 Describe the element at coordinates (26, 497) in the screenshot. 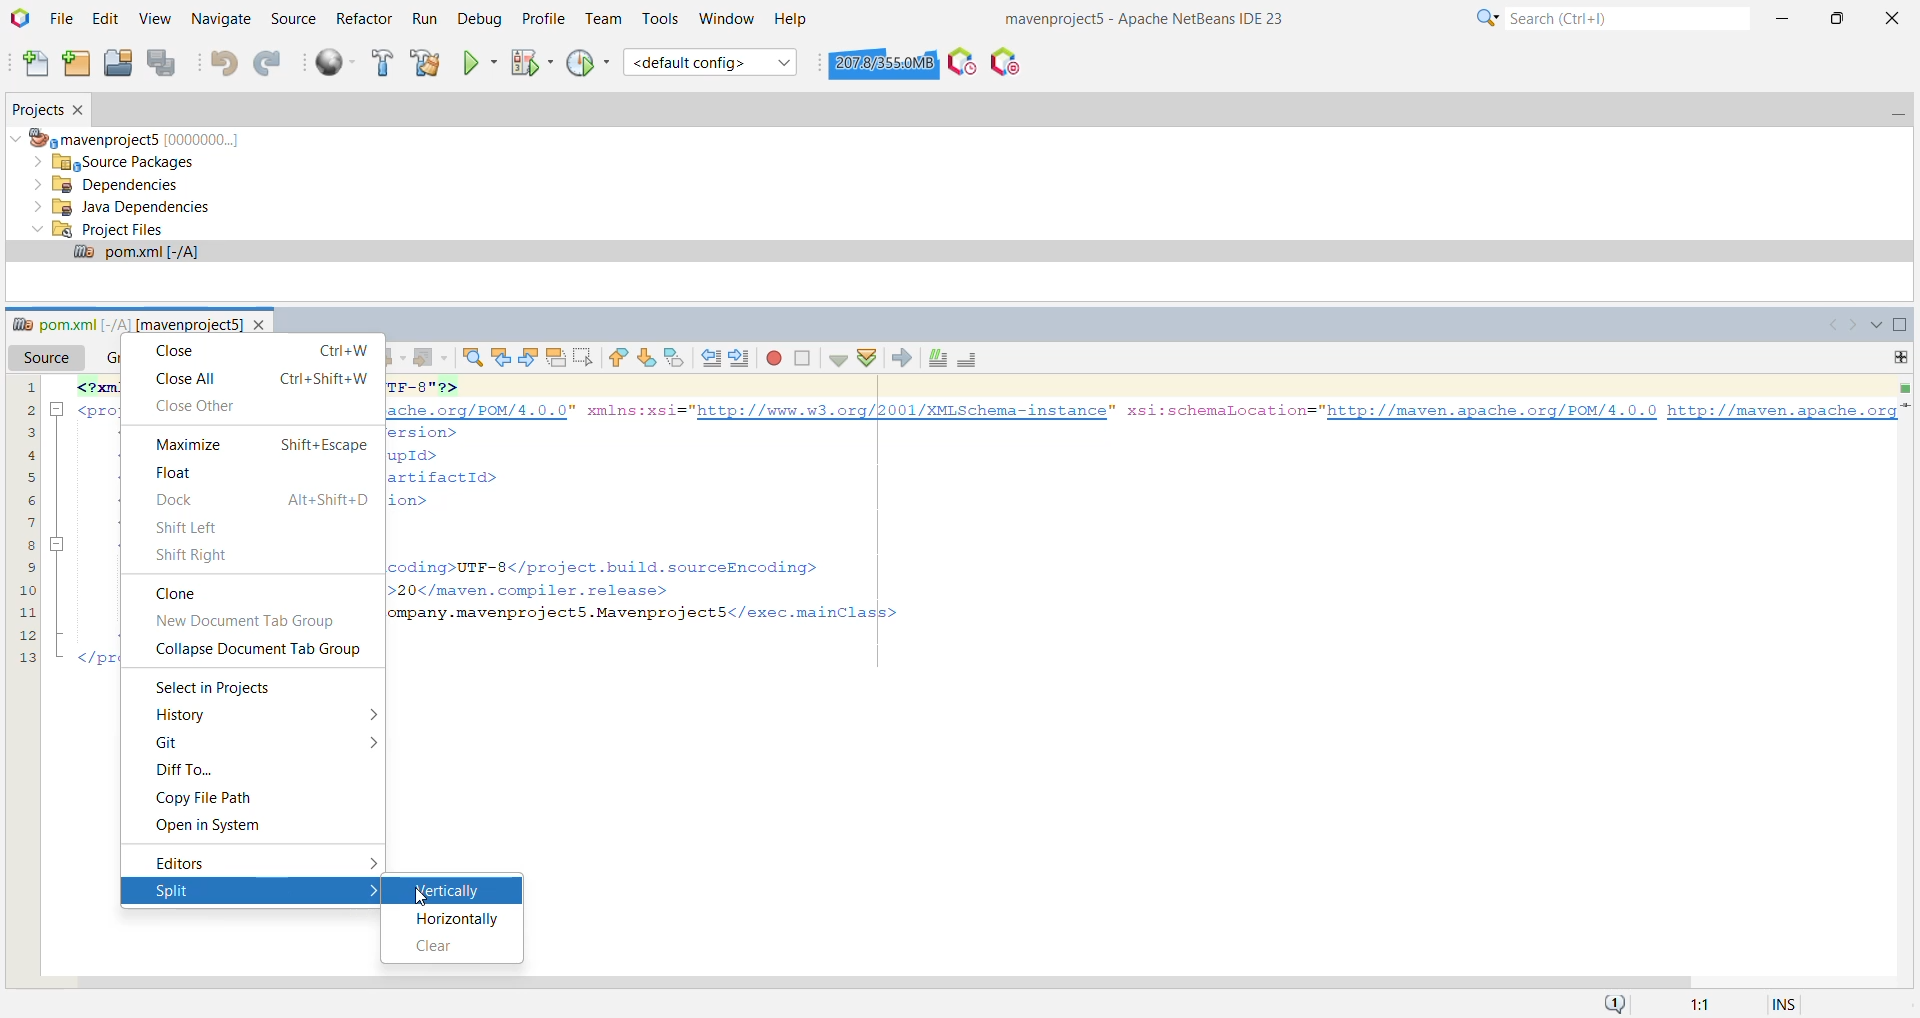

I see `6` at that location.